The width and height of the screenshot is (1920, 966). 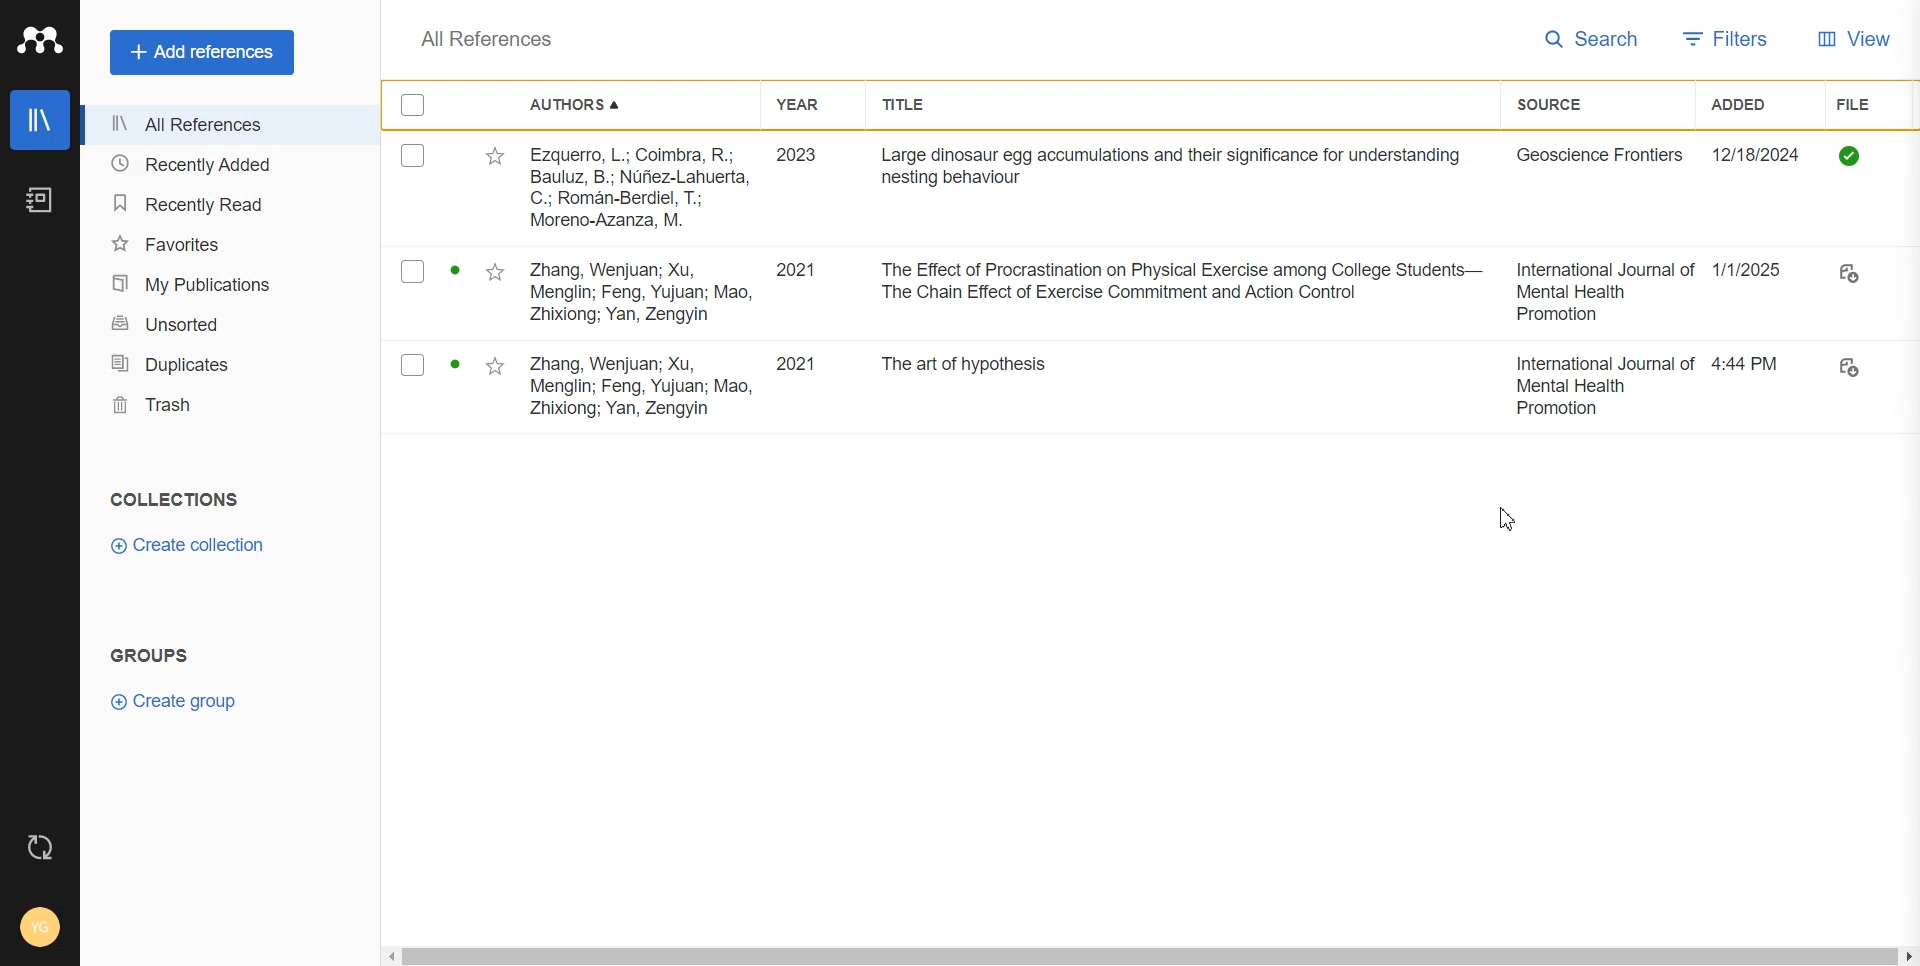 What do you see at coordinates (1743, 106) in the screenshot?
I see `Added` at bounding box center [1743, 106].